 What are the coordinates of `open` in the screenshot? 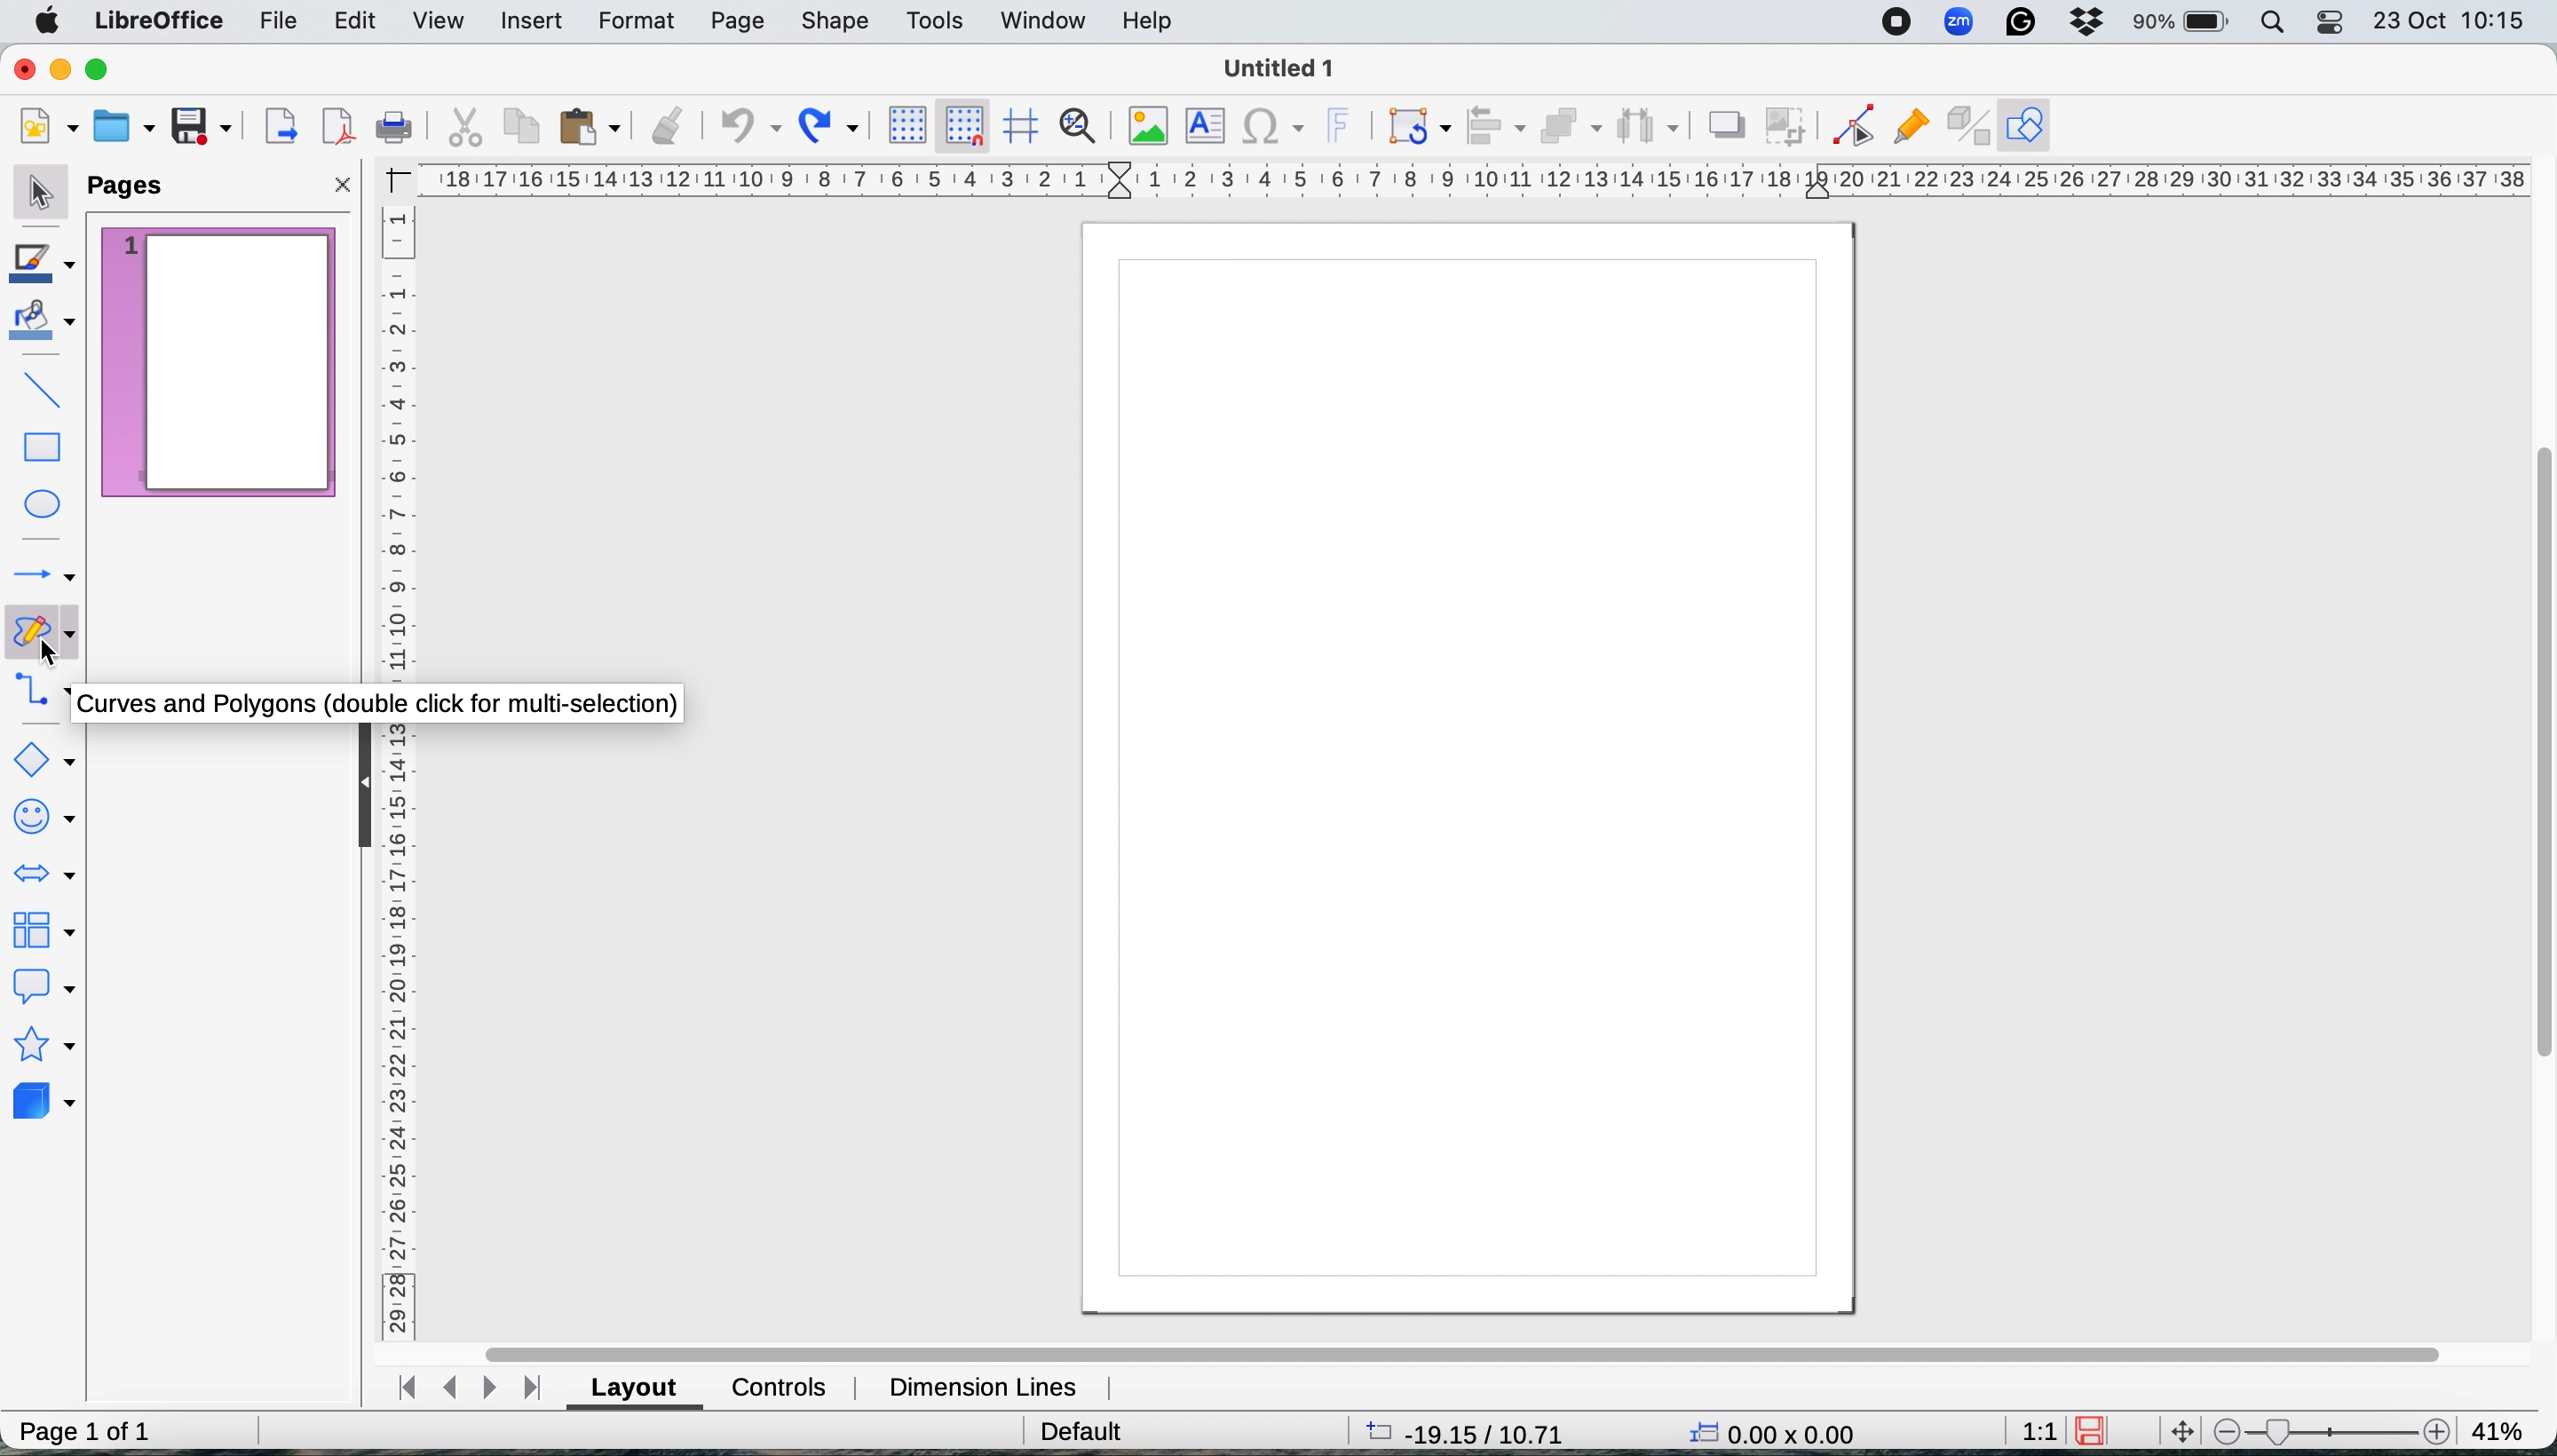 It's located at (125, 125).